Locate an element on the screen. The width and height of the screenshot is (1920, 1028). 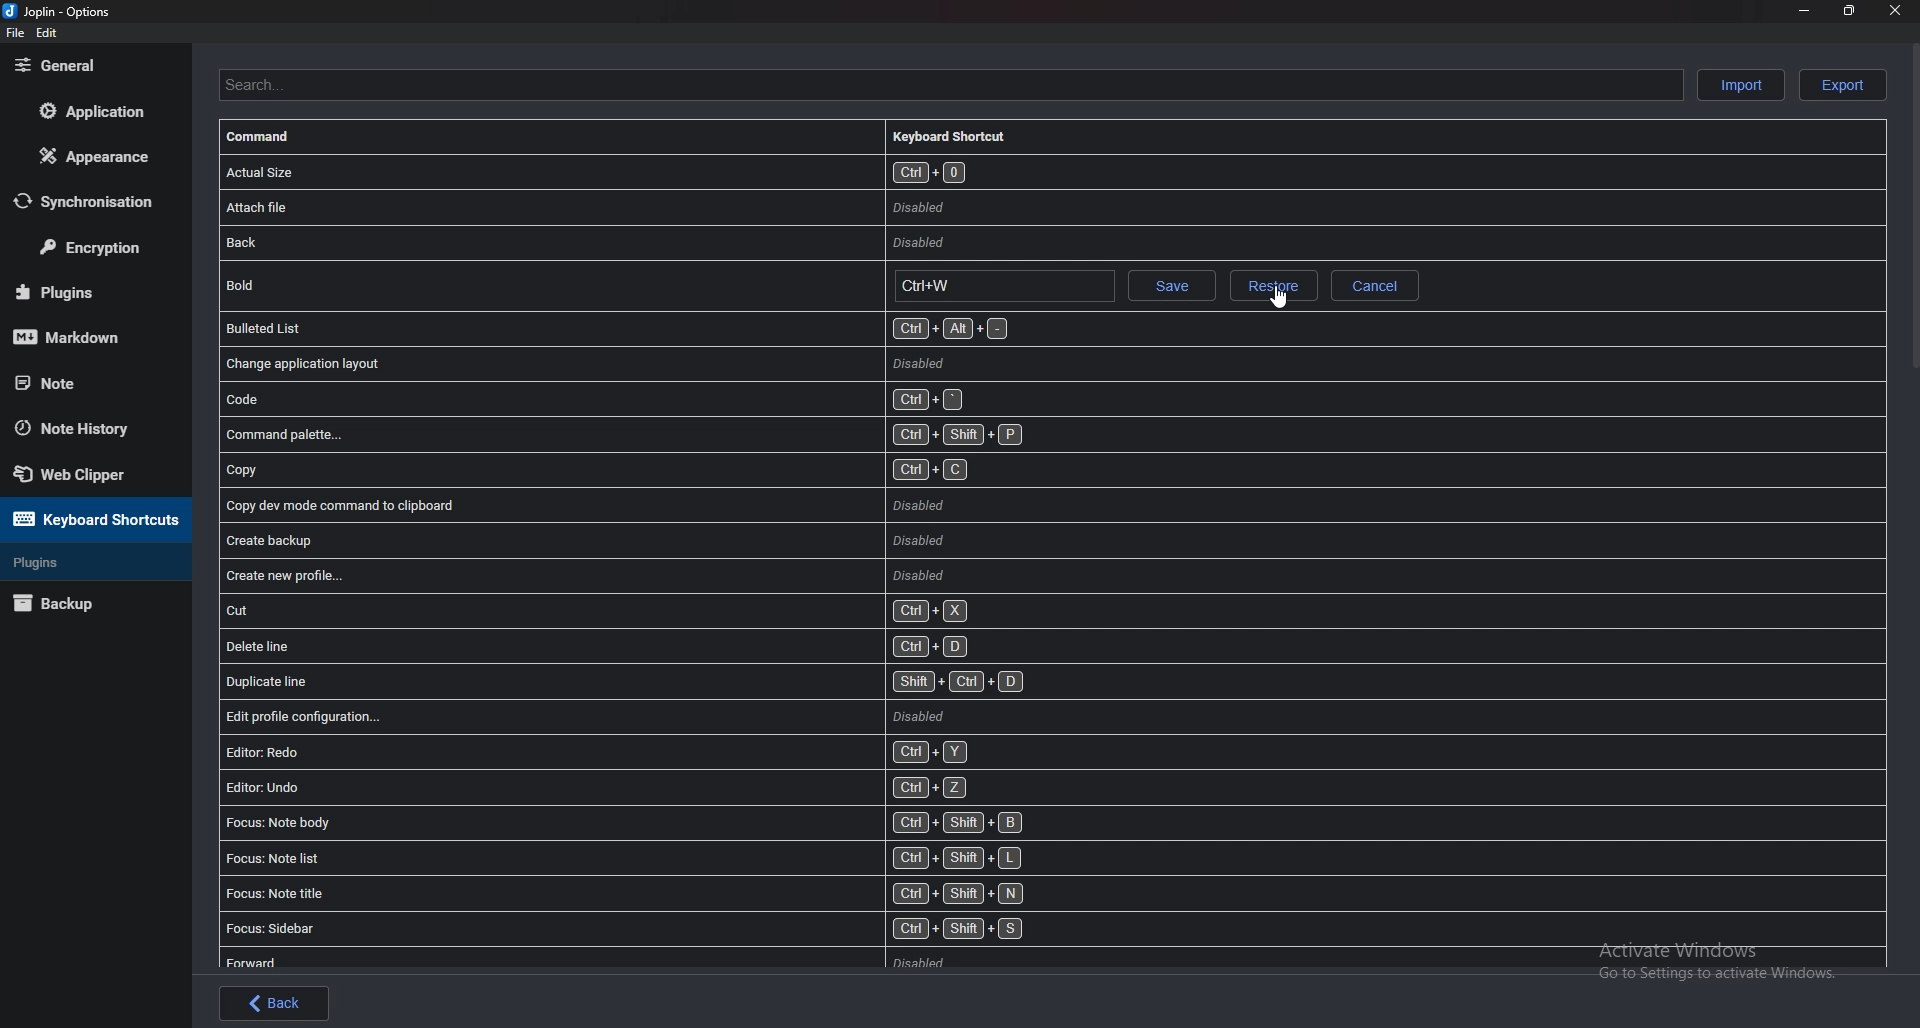
resize is located at coordinates (1850, 12).